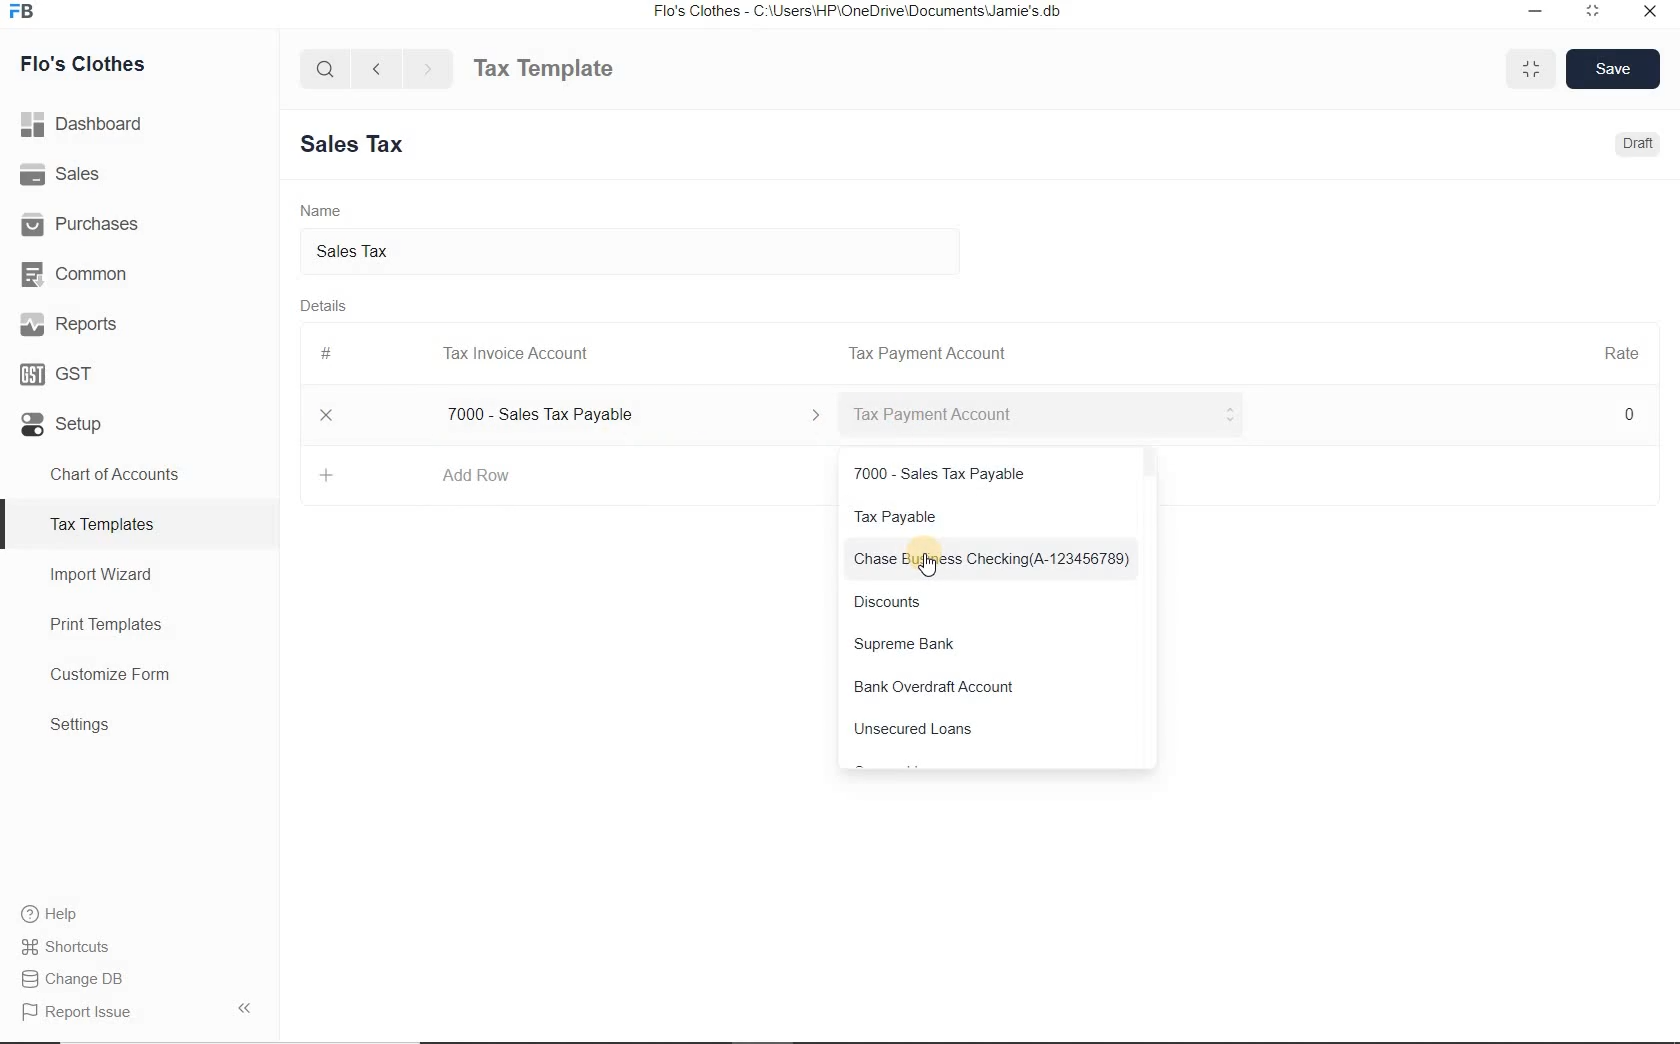  What do you see at coordinates (1531, 68) in the screenshot?
I see `Maximize` at bounding box center [1531, 68].